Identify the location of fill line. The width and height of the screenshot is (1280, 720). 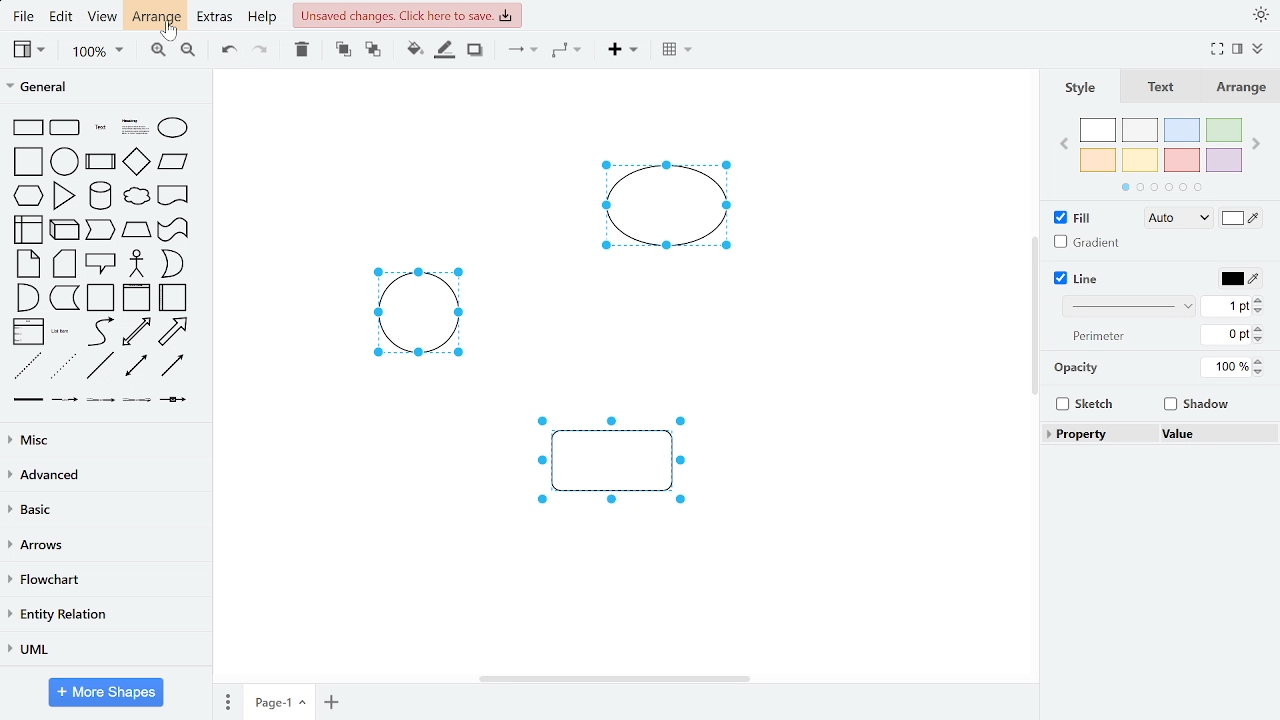
(446, 51).